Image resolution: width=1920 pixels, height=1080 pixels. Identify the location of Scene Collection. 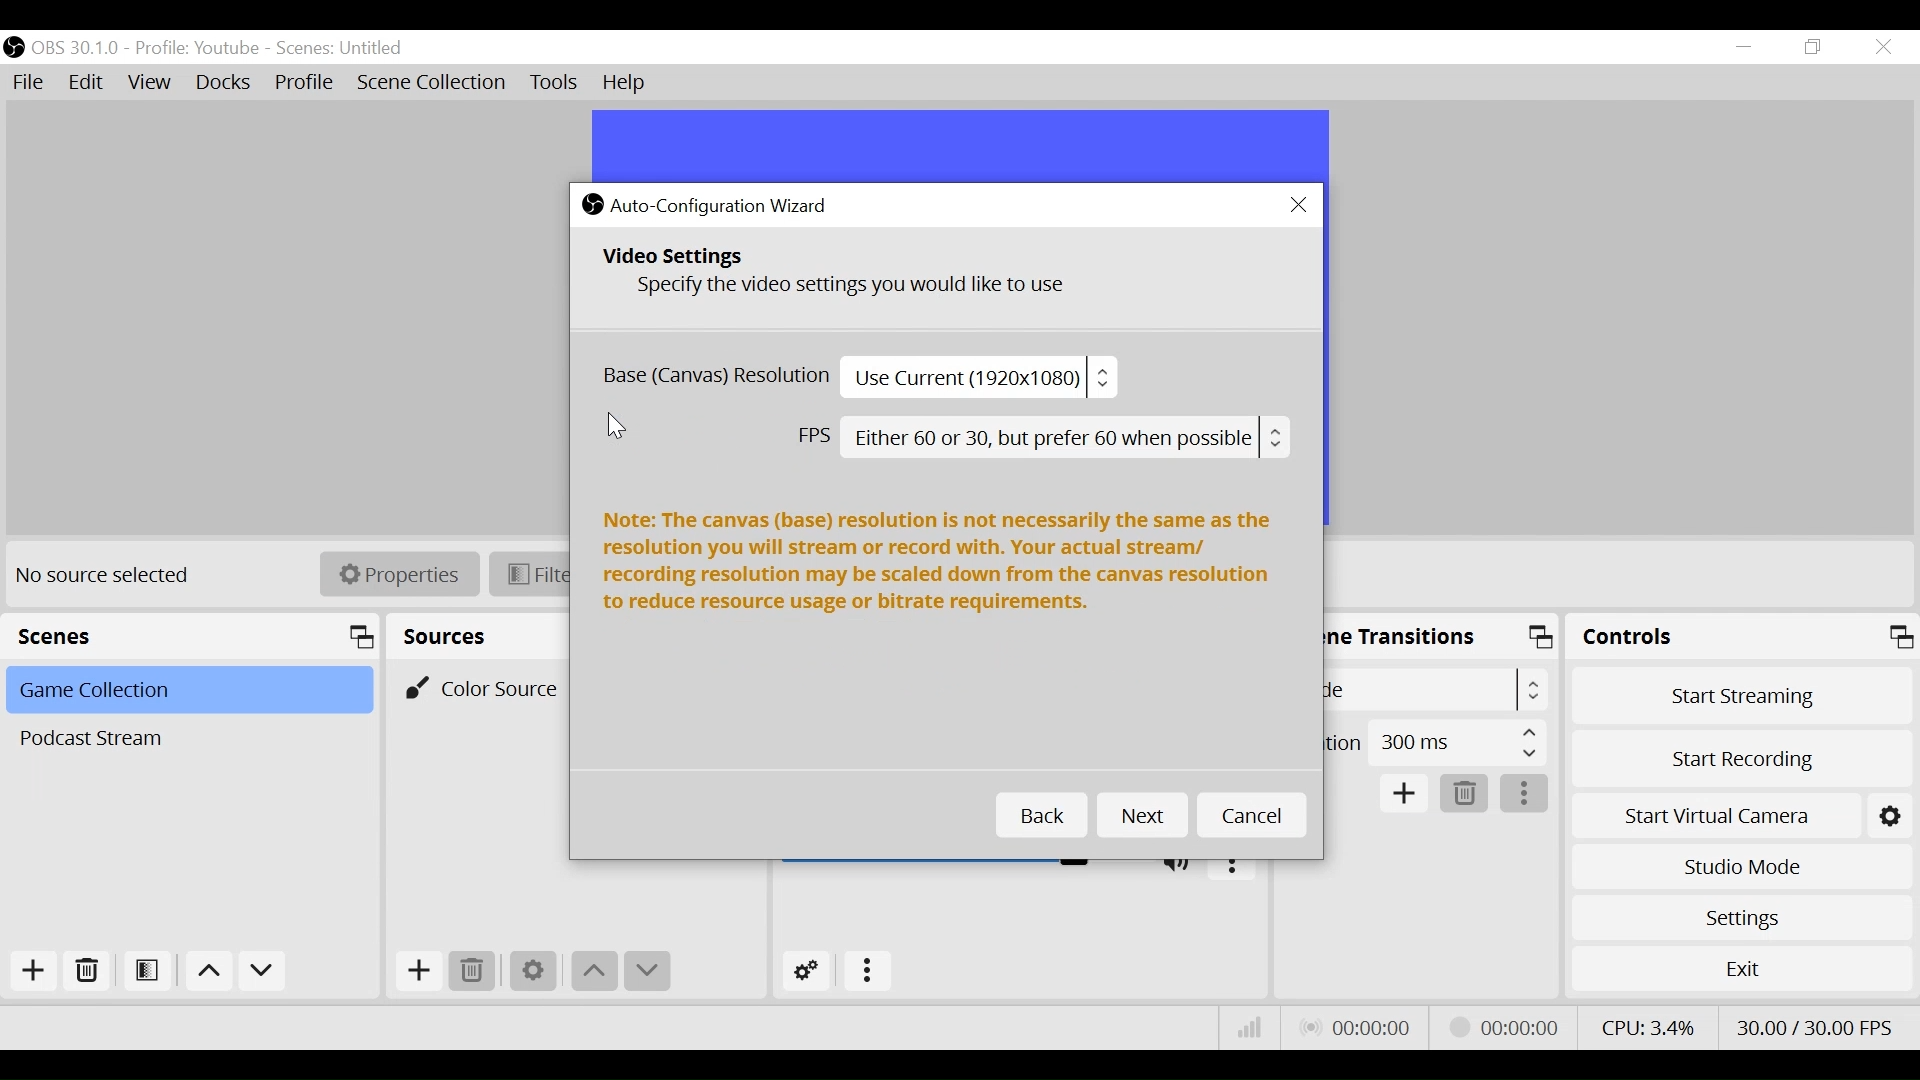
(430, 83).